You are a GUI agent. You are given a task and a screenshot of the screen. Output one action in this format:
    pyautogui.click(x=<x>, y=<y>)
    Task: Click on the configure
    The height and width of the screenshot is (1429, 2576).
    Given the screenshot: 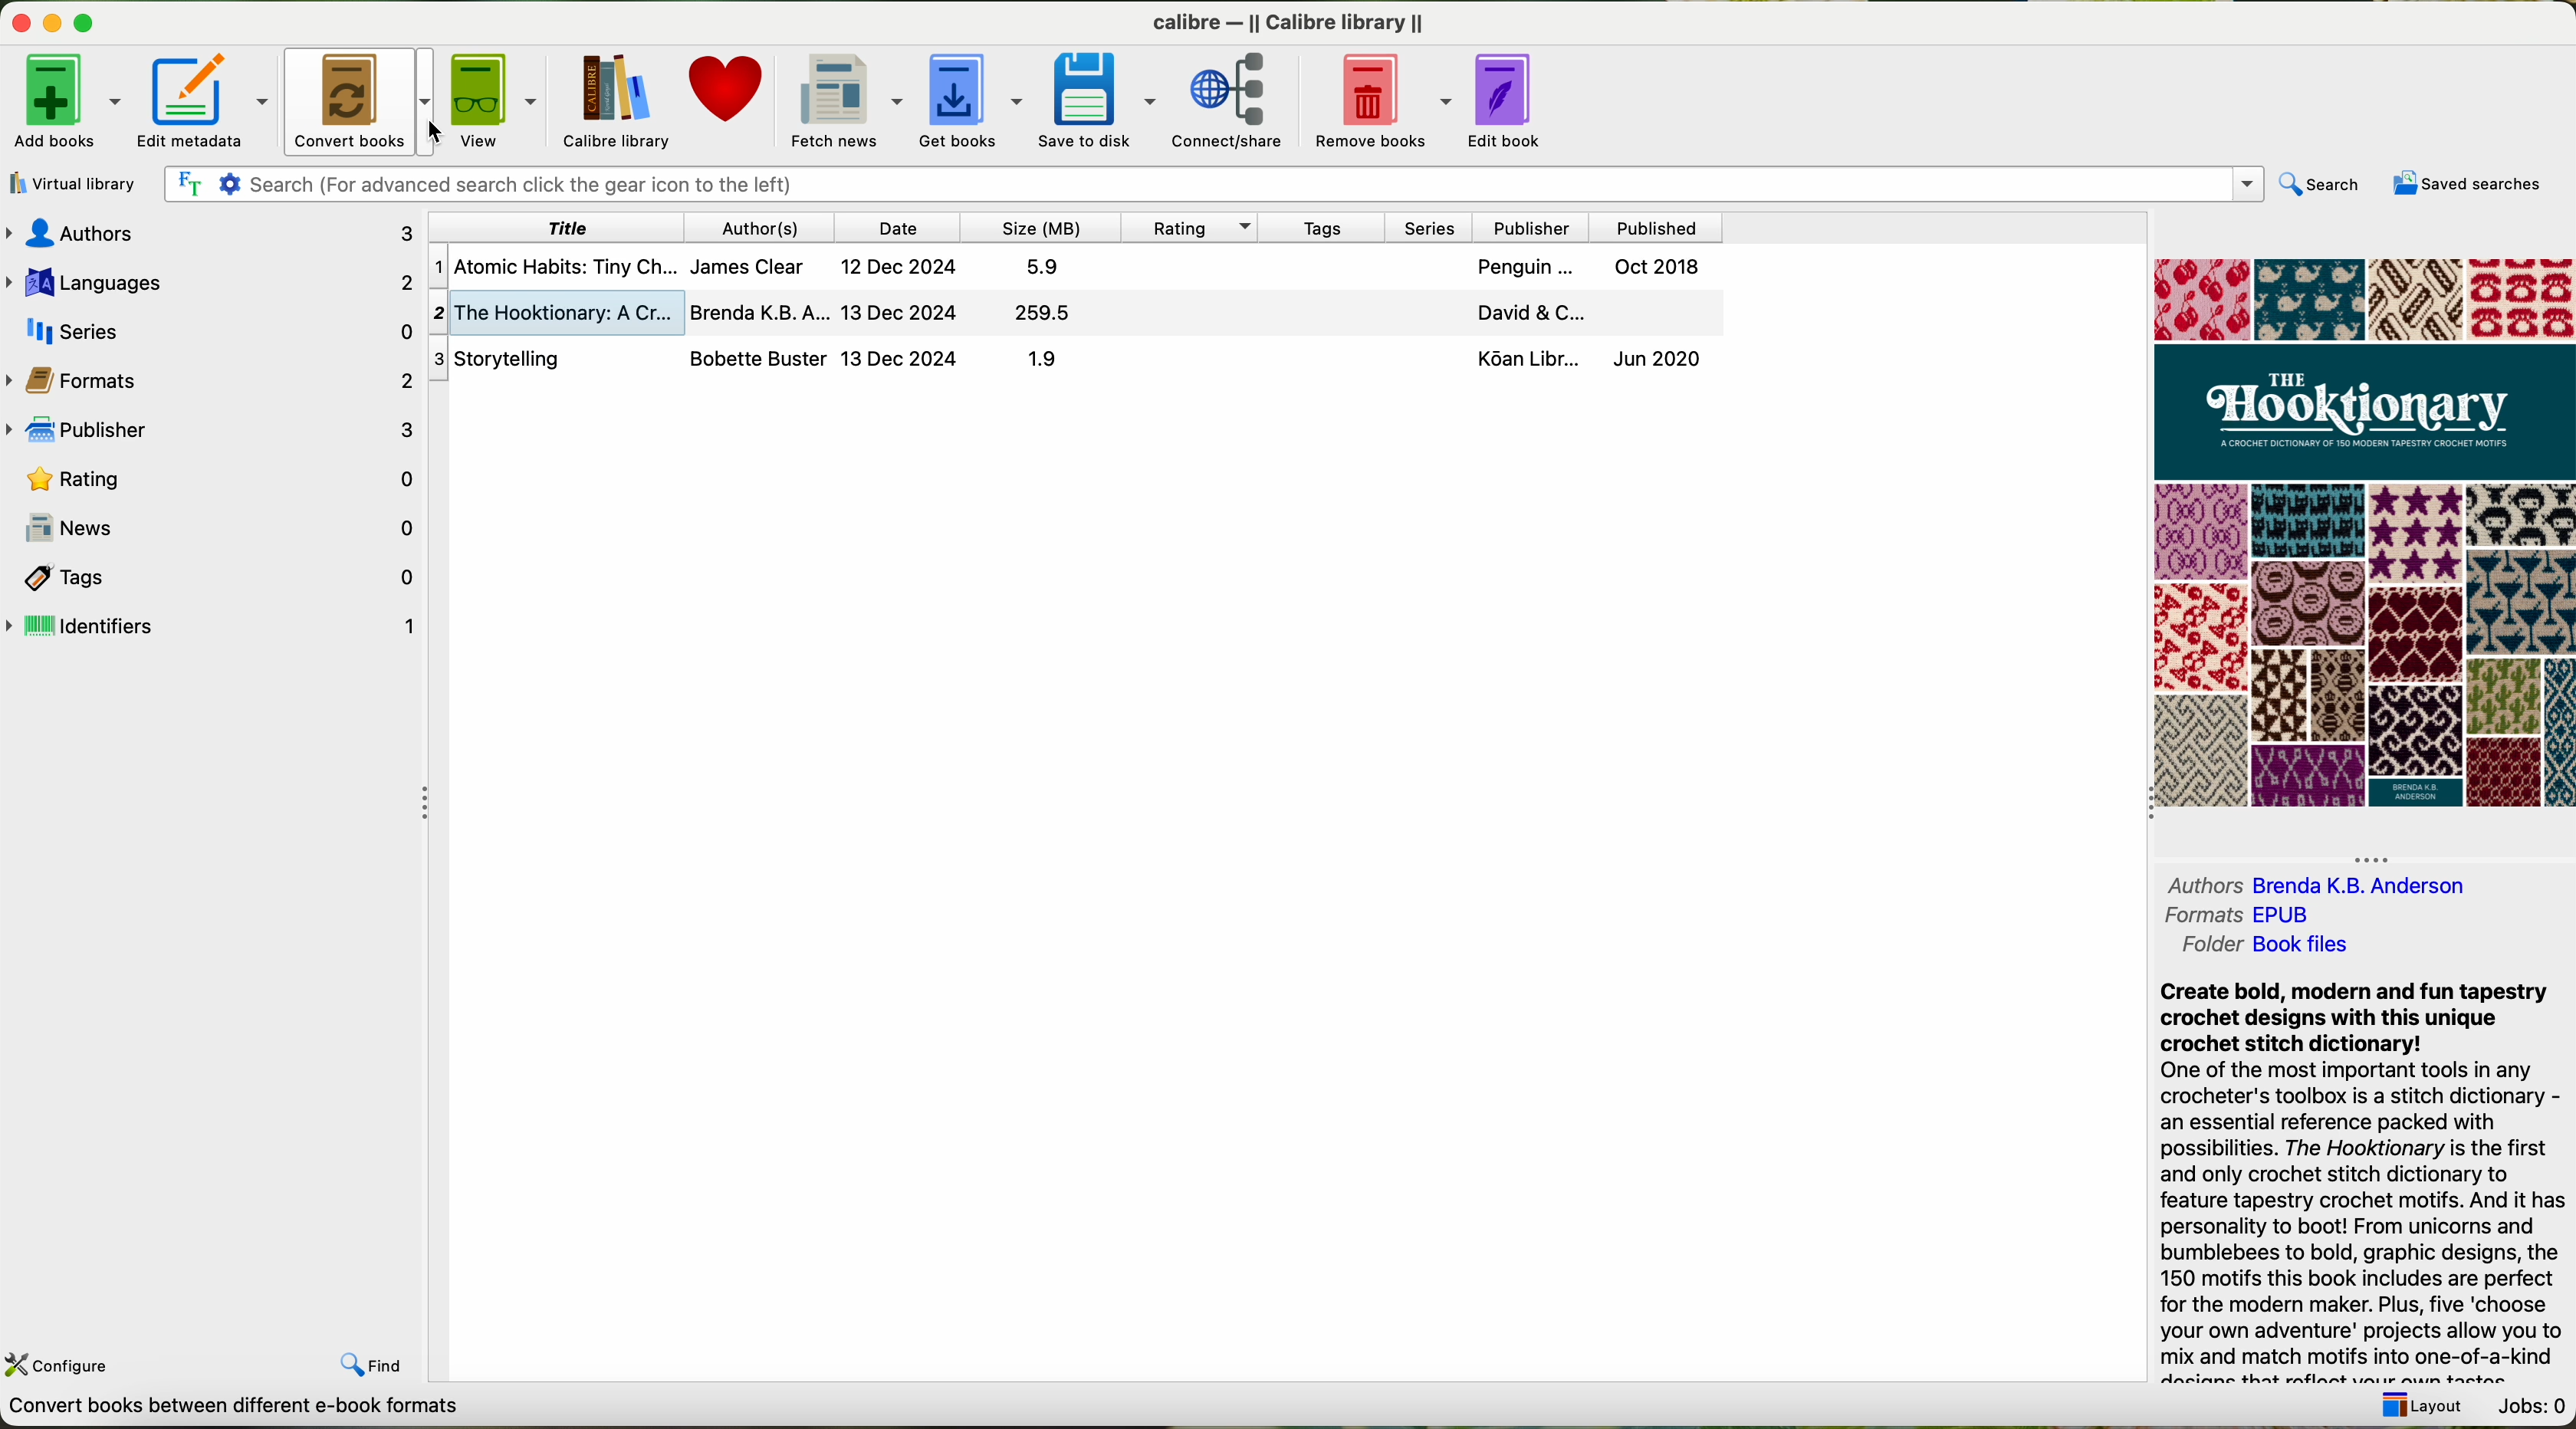 What is the action you would take?
    pyautogui.click(x=64, y=1369)
    